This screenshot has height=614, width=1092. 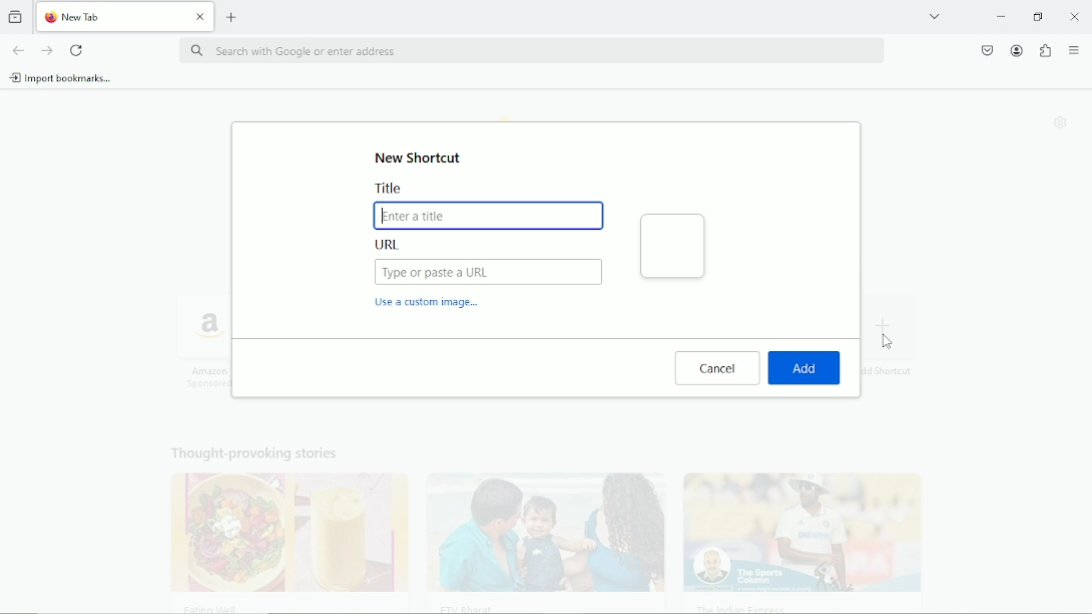 I want to click on reload current page, so click(x=77, y=50).